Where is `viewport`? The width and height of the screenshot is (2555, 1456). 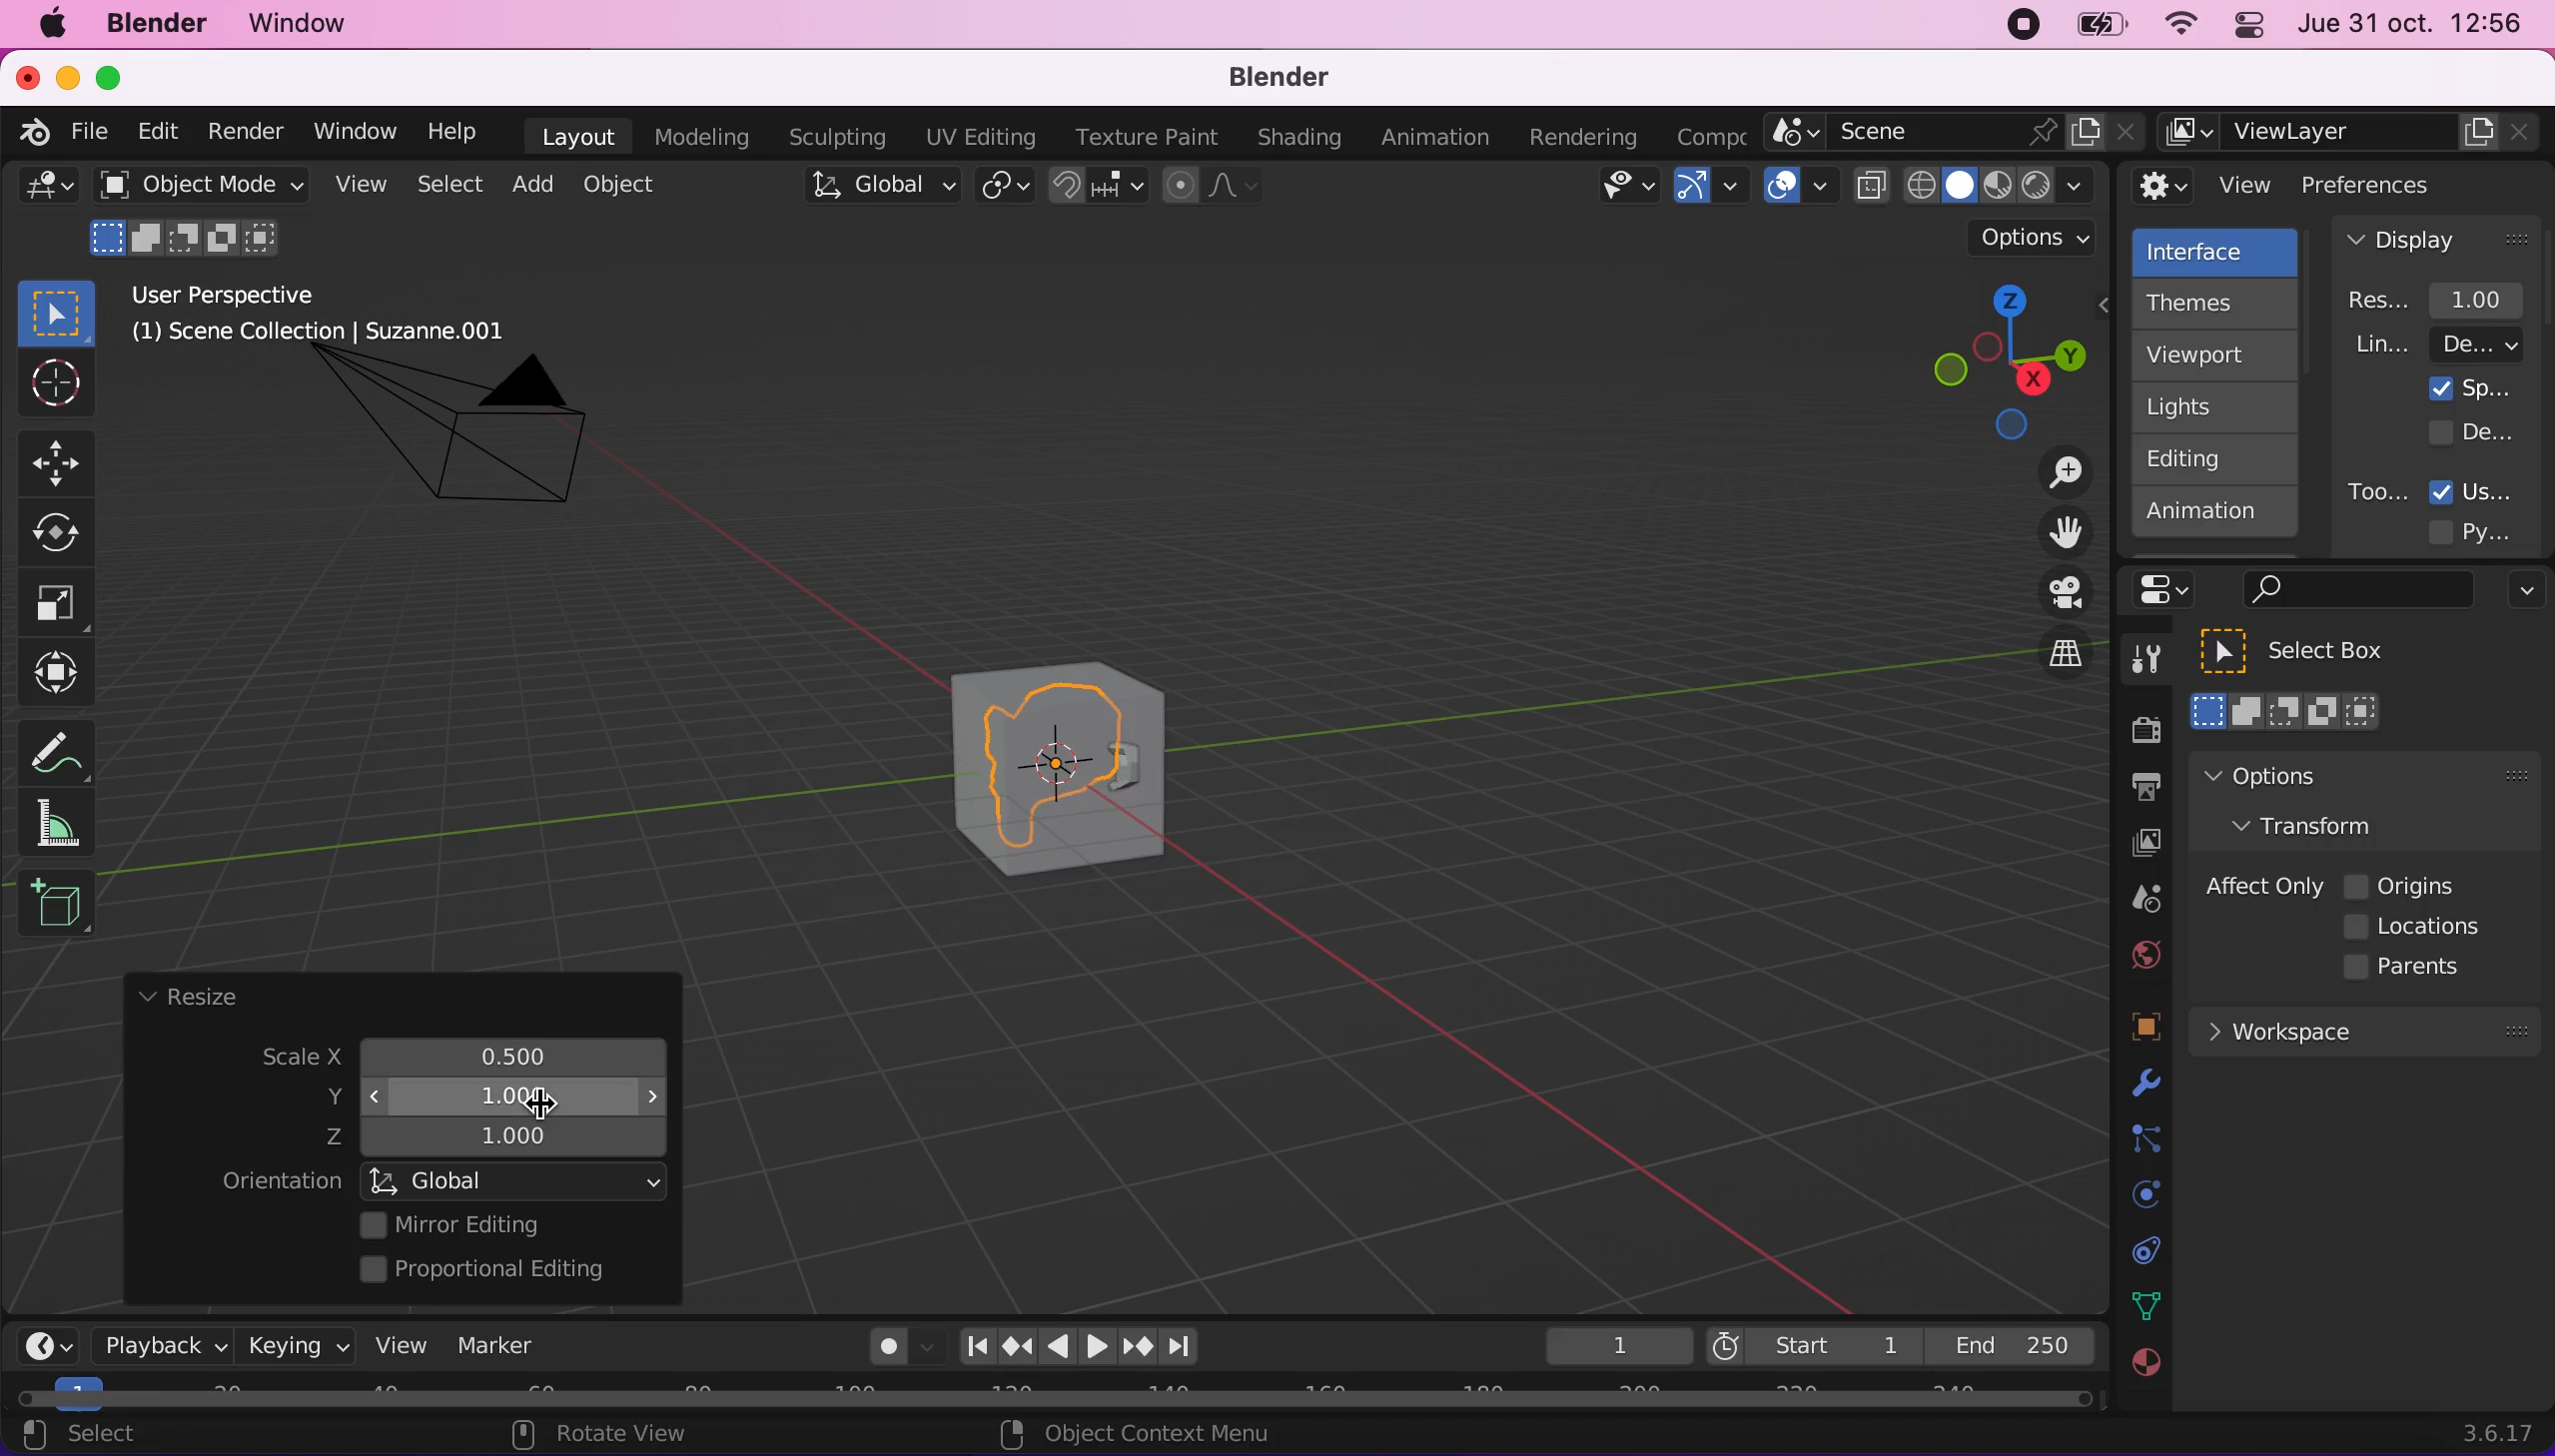
viewport is located at coordinates (2220, 355).